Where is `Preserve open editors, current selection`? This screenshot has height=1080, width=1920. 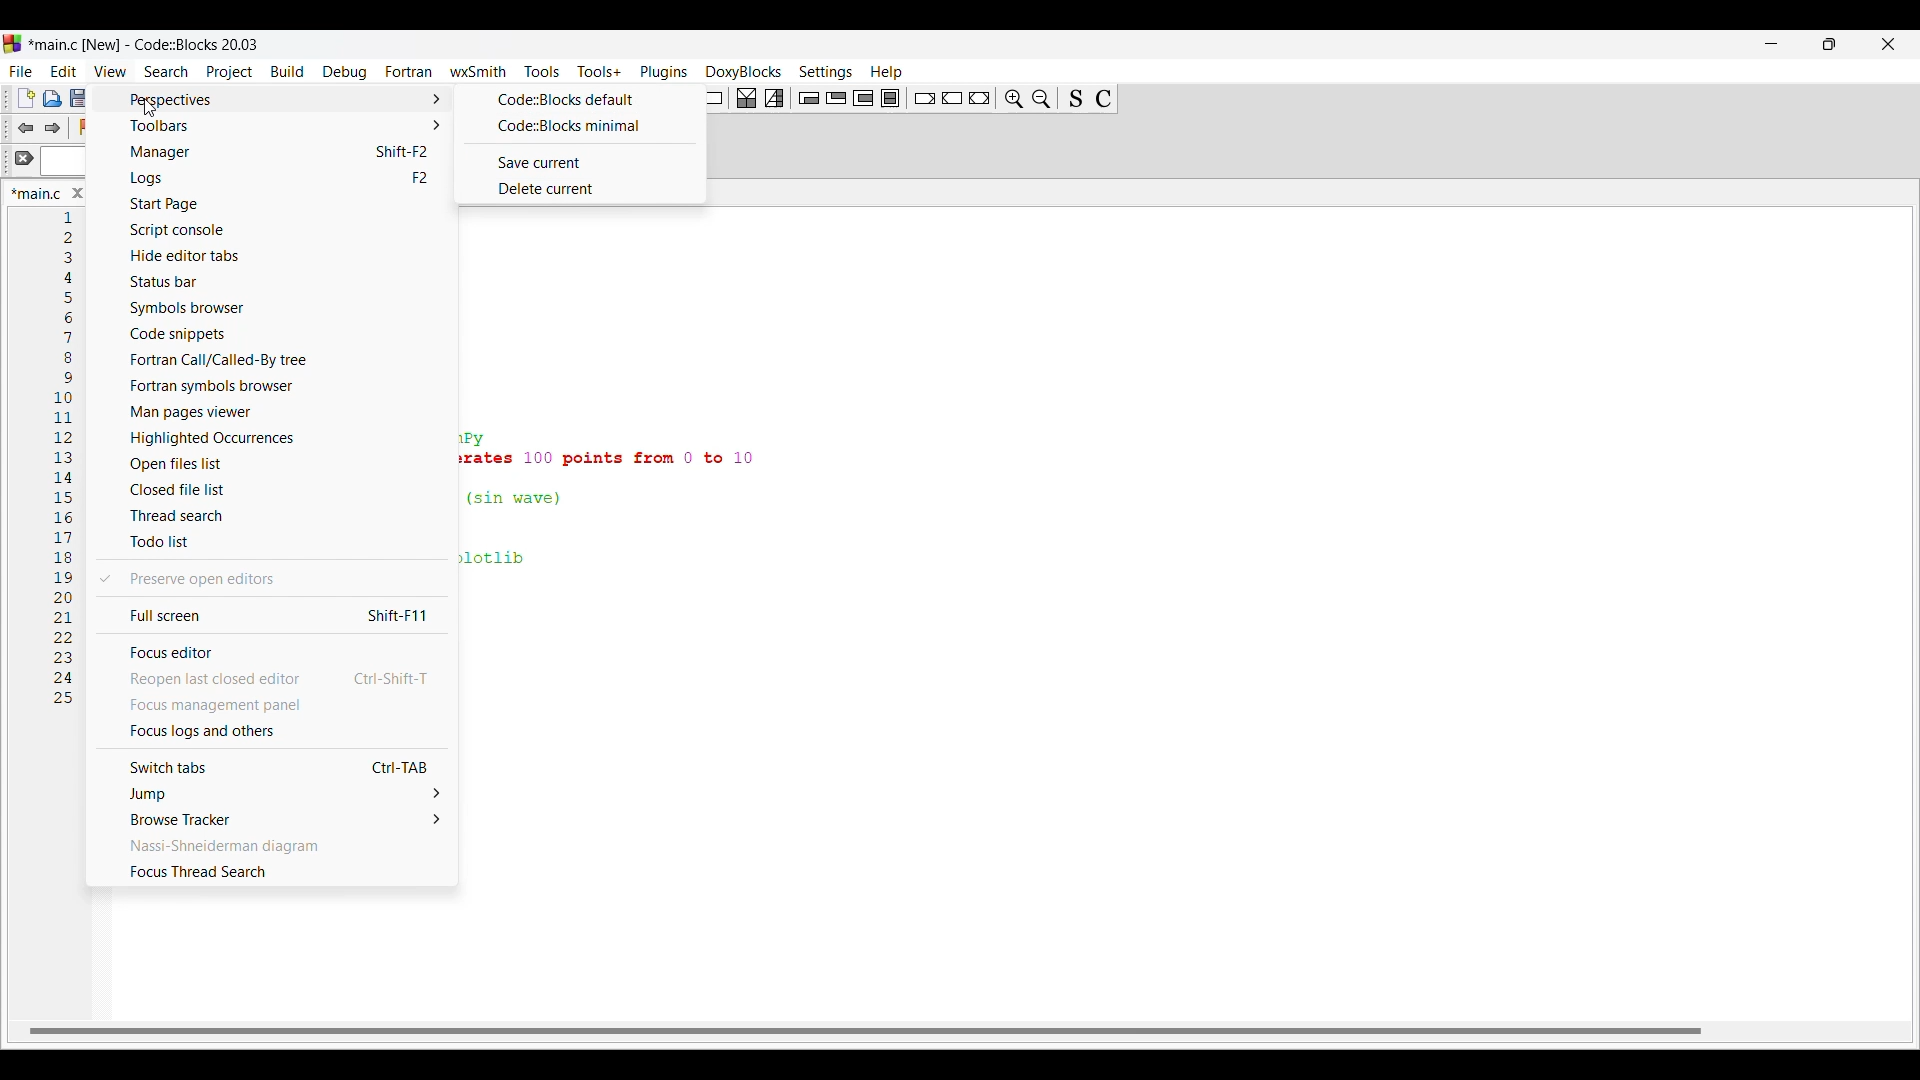
Preserve open editors, current selection is located at coordinates (269, 579).